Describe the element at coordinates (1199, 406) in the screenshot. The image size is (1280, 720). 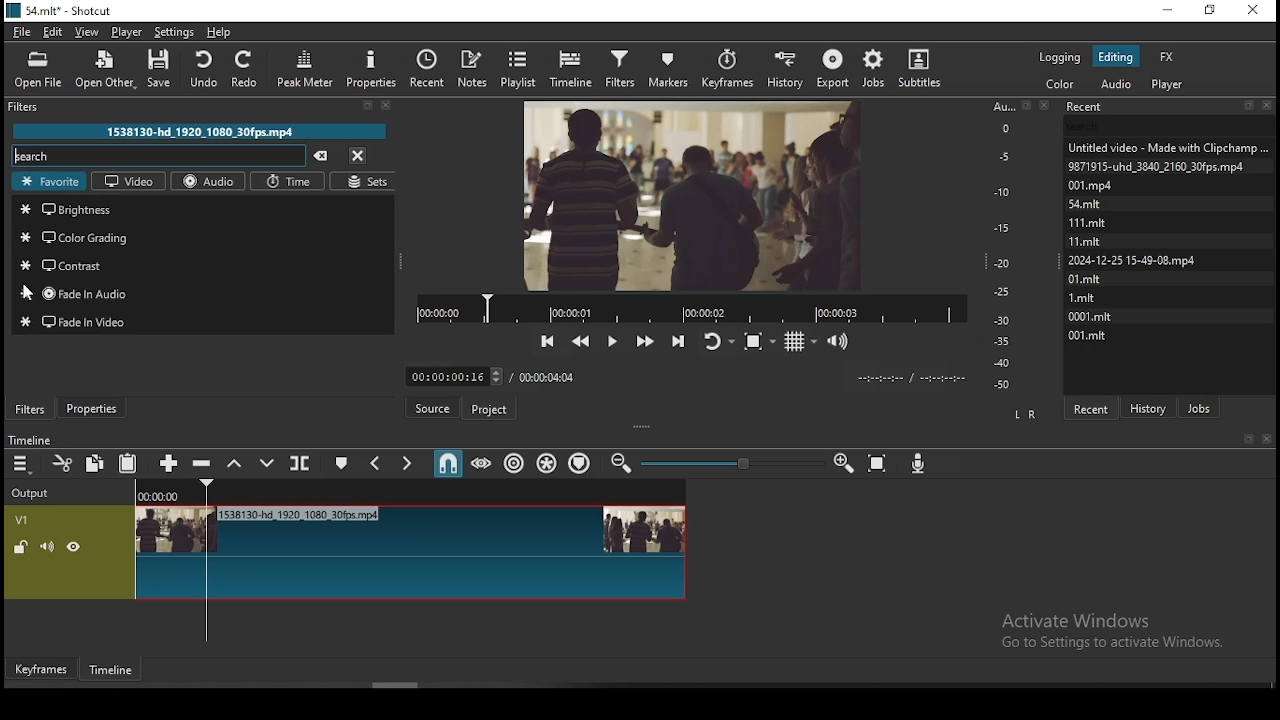
I see `jobs` at that location.